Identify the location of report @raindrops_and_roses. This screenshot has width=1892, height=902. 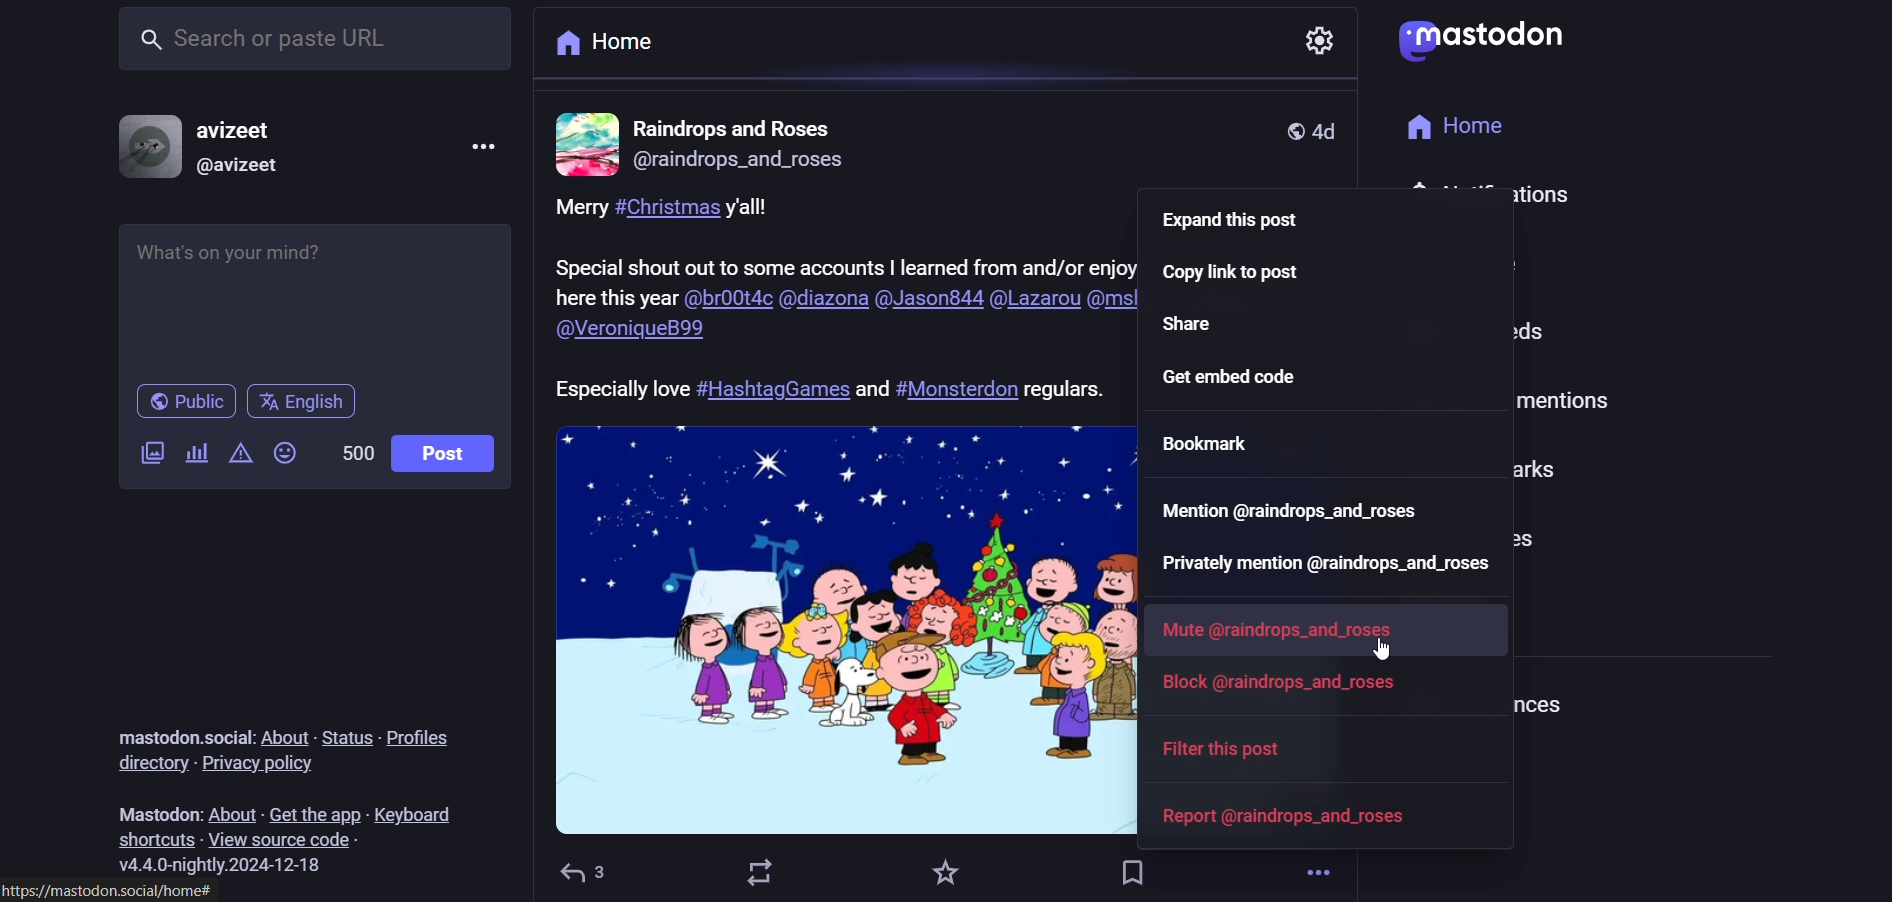
(1257, 814).